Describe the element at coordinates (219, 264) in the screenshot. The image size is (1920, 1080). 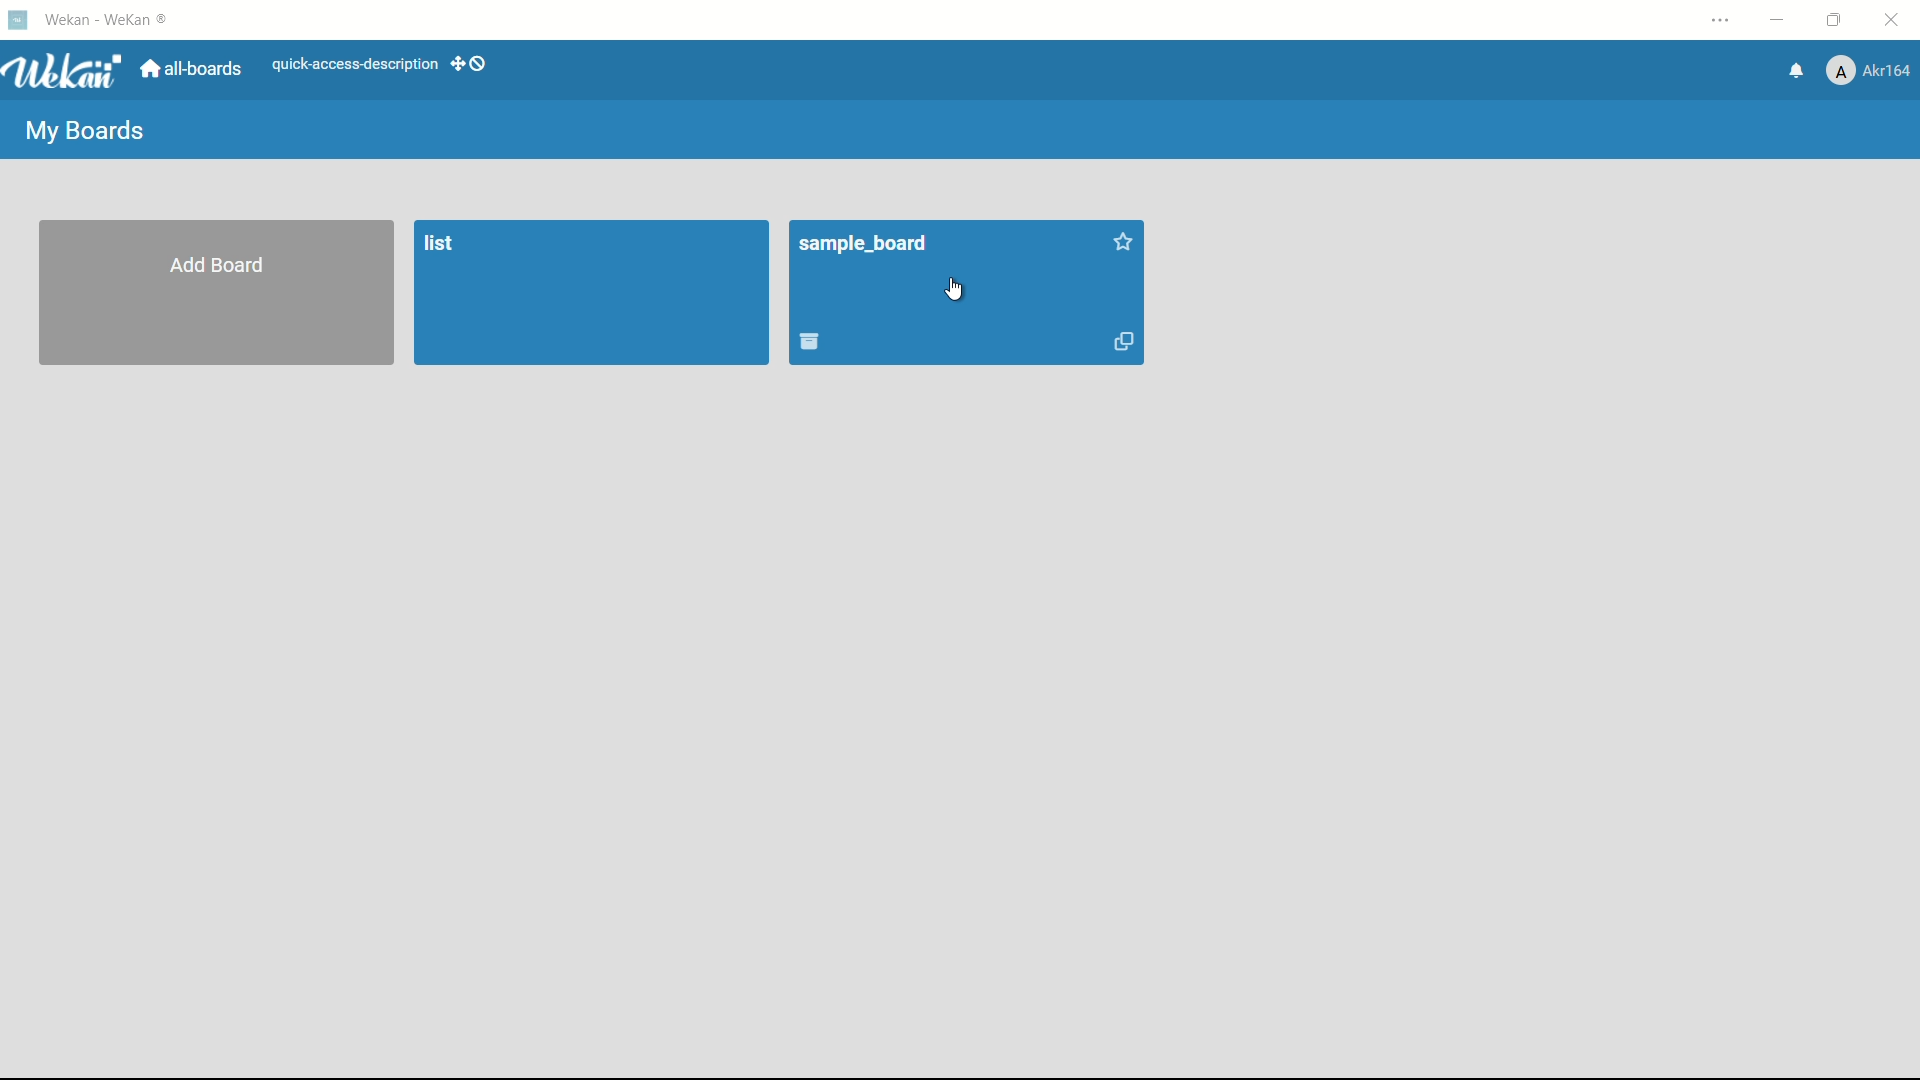
I see `add board` at that location.